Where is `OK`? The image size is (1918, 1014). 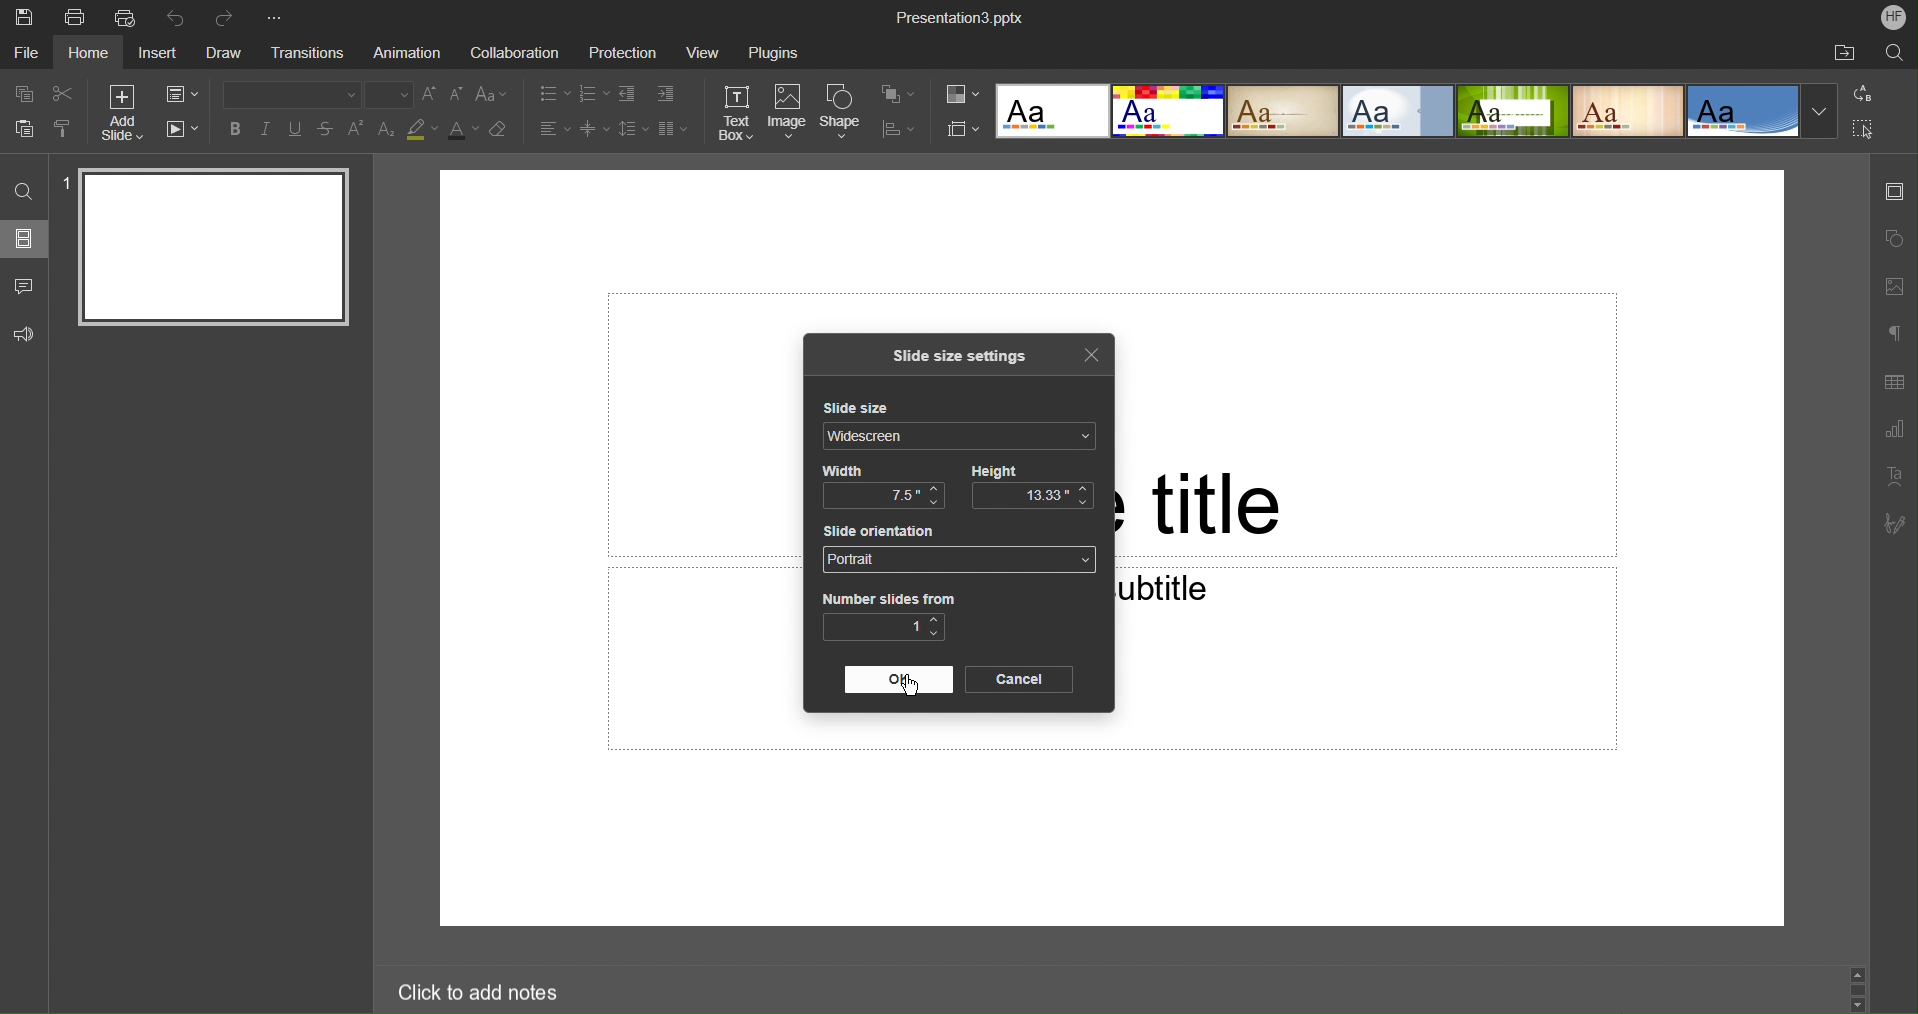 OK is located at coordinates (900, 679).